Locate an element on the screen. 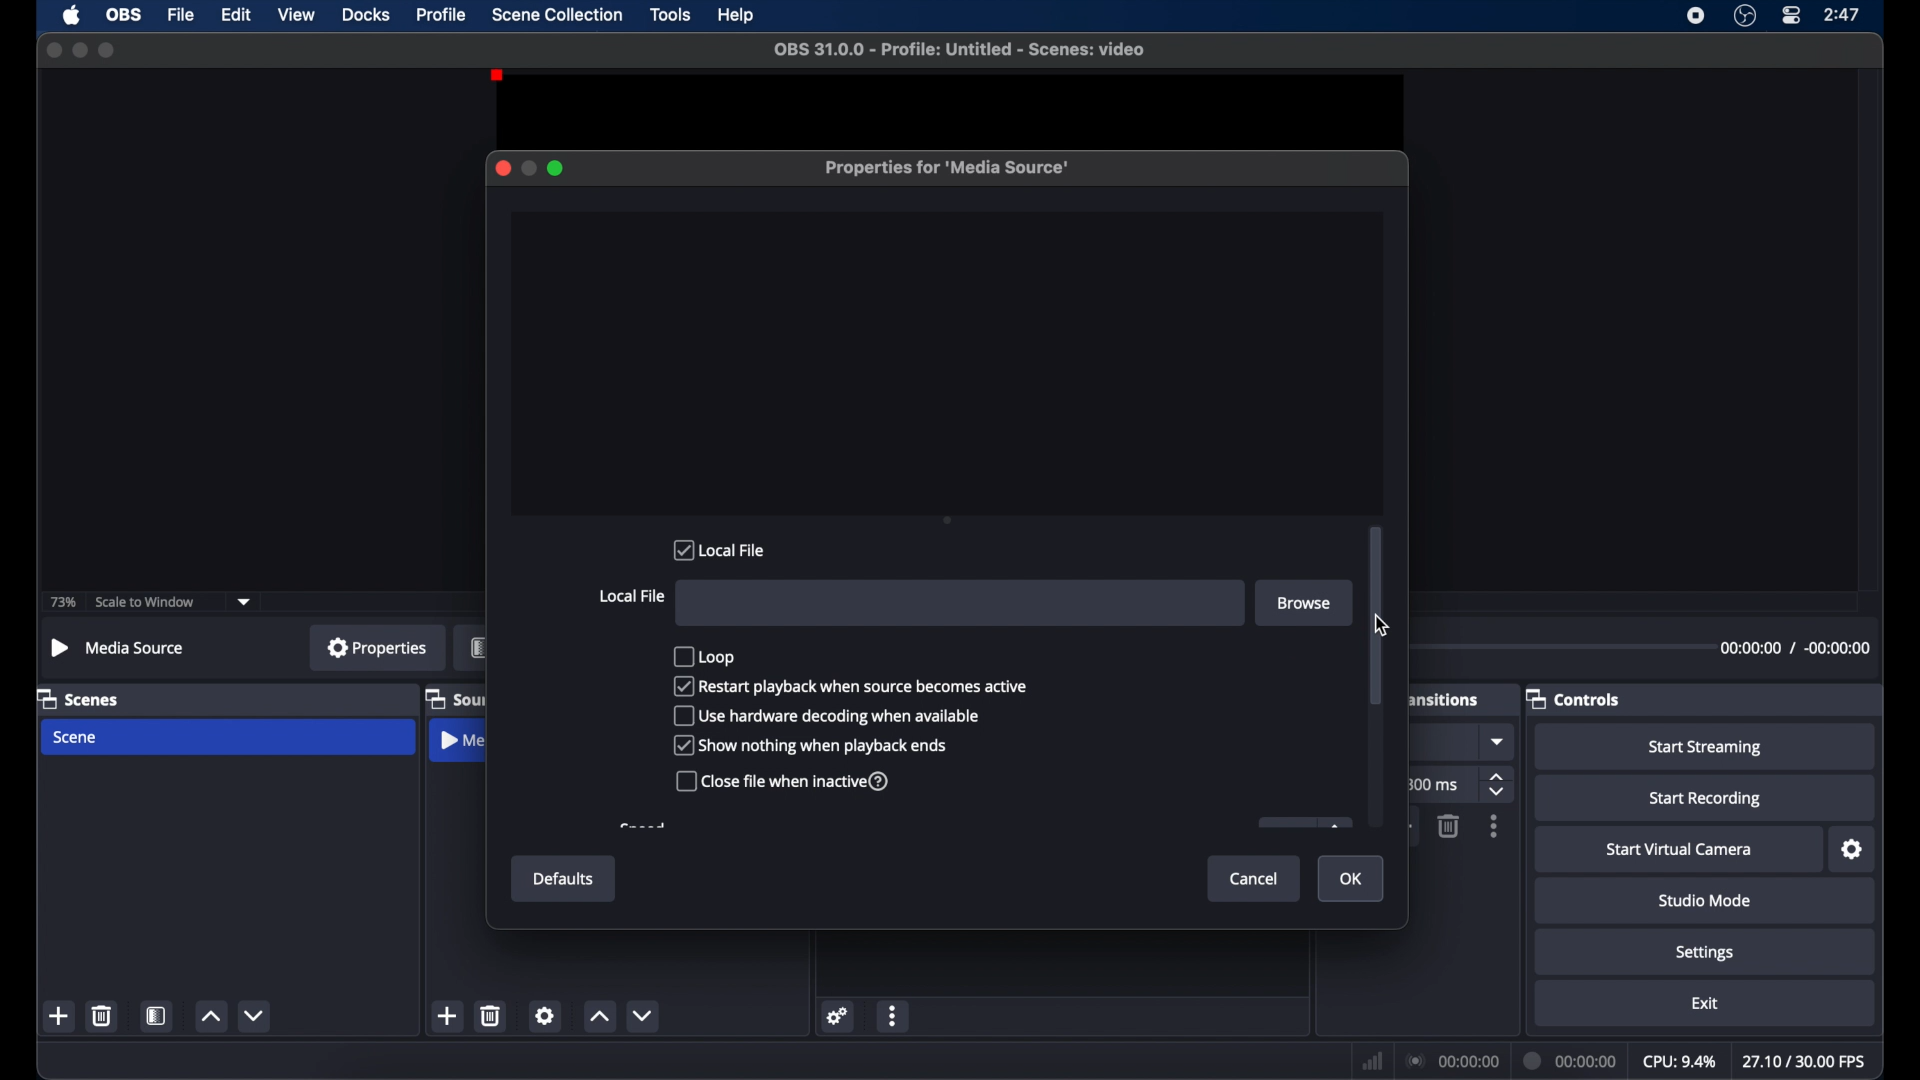 This screenshot has height=1080, width=1920. no source selected is located at coordinates (118, 647).